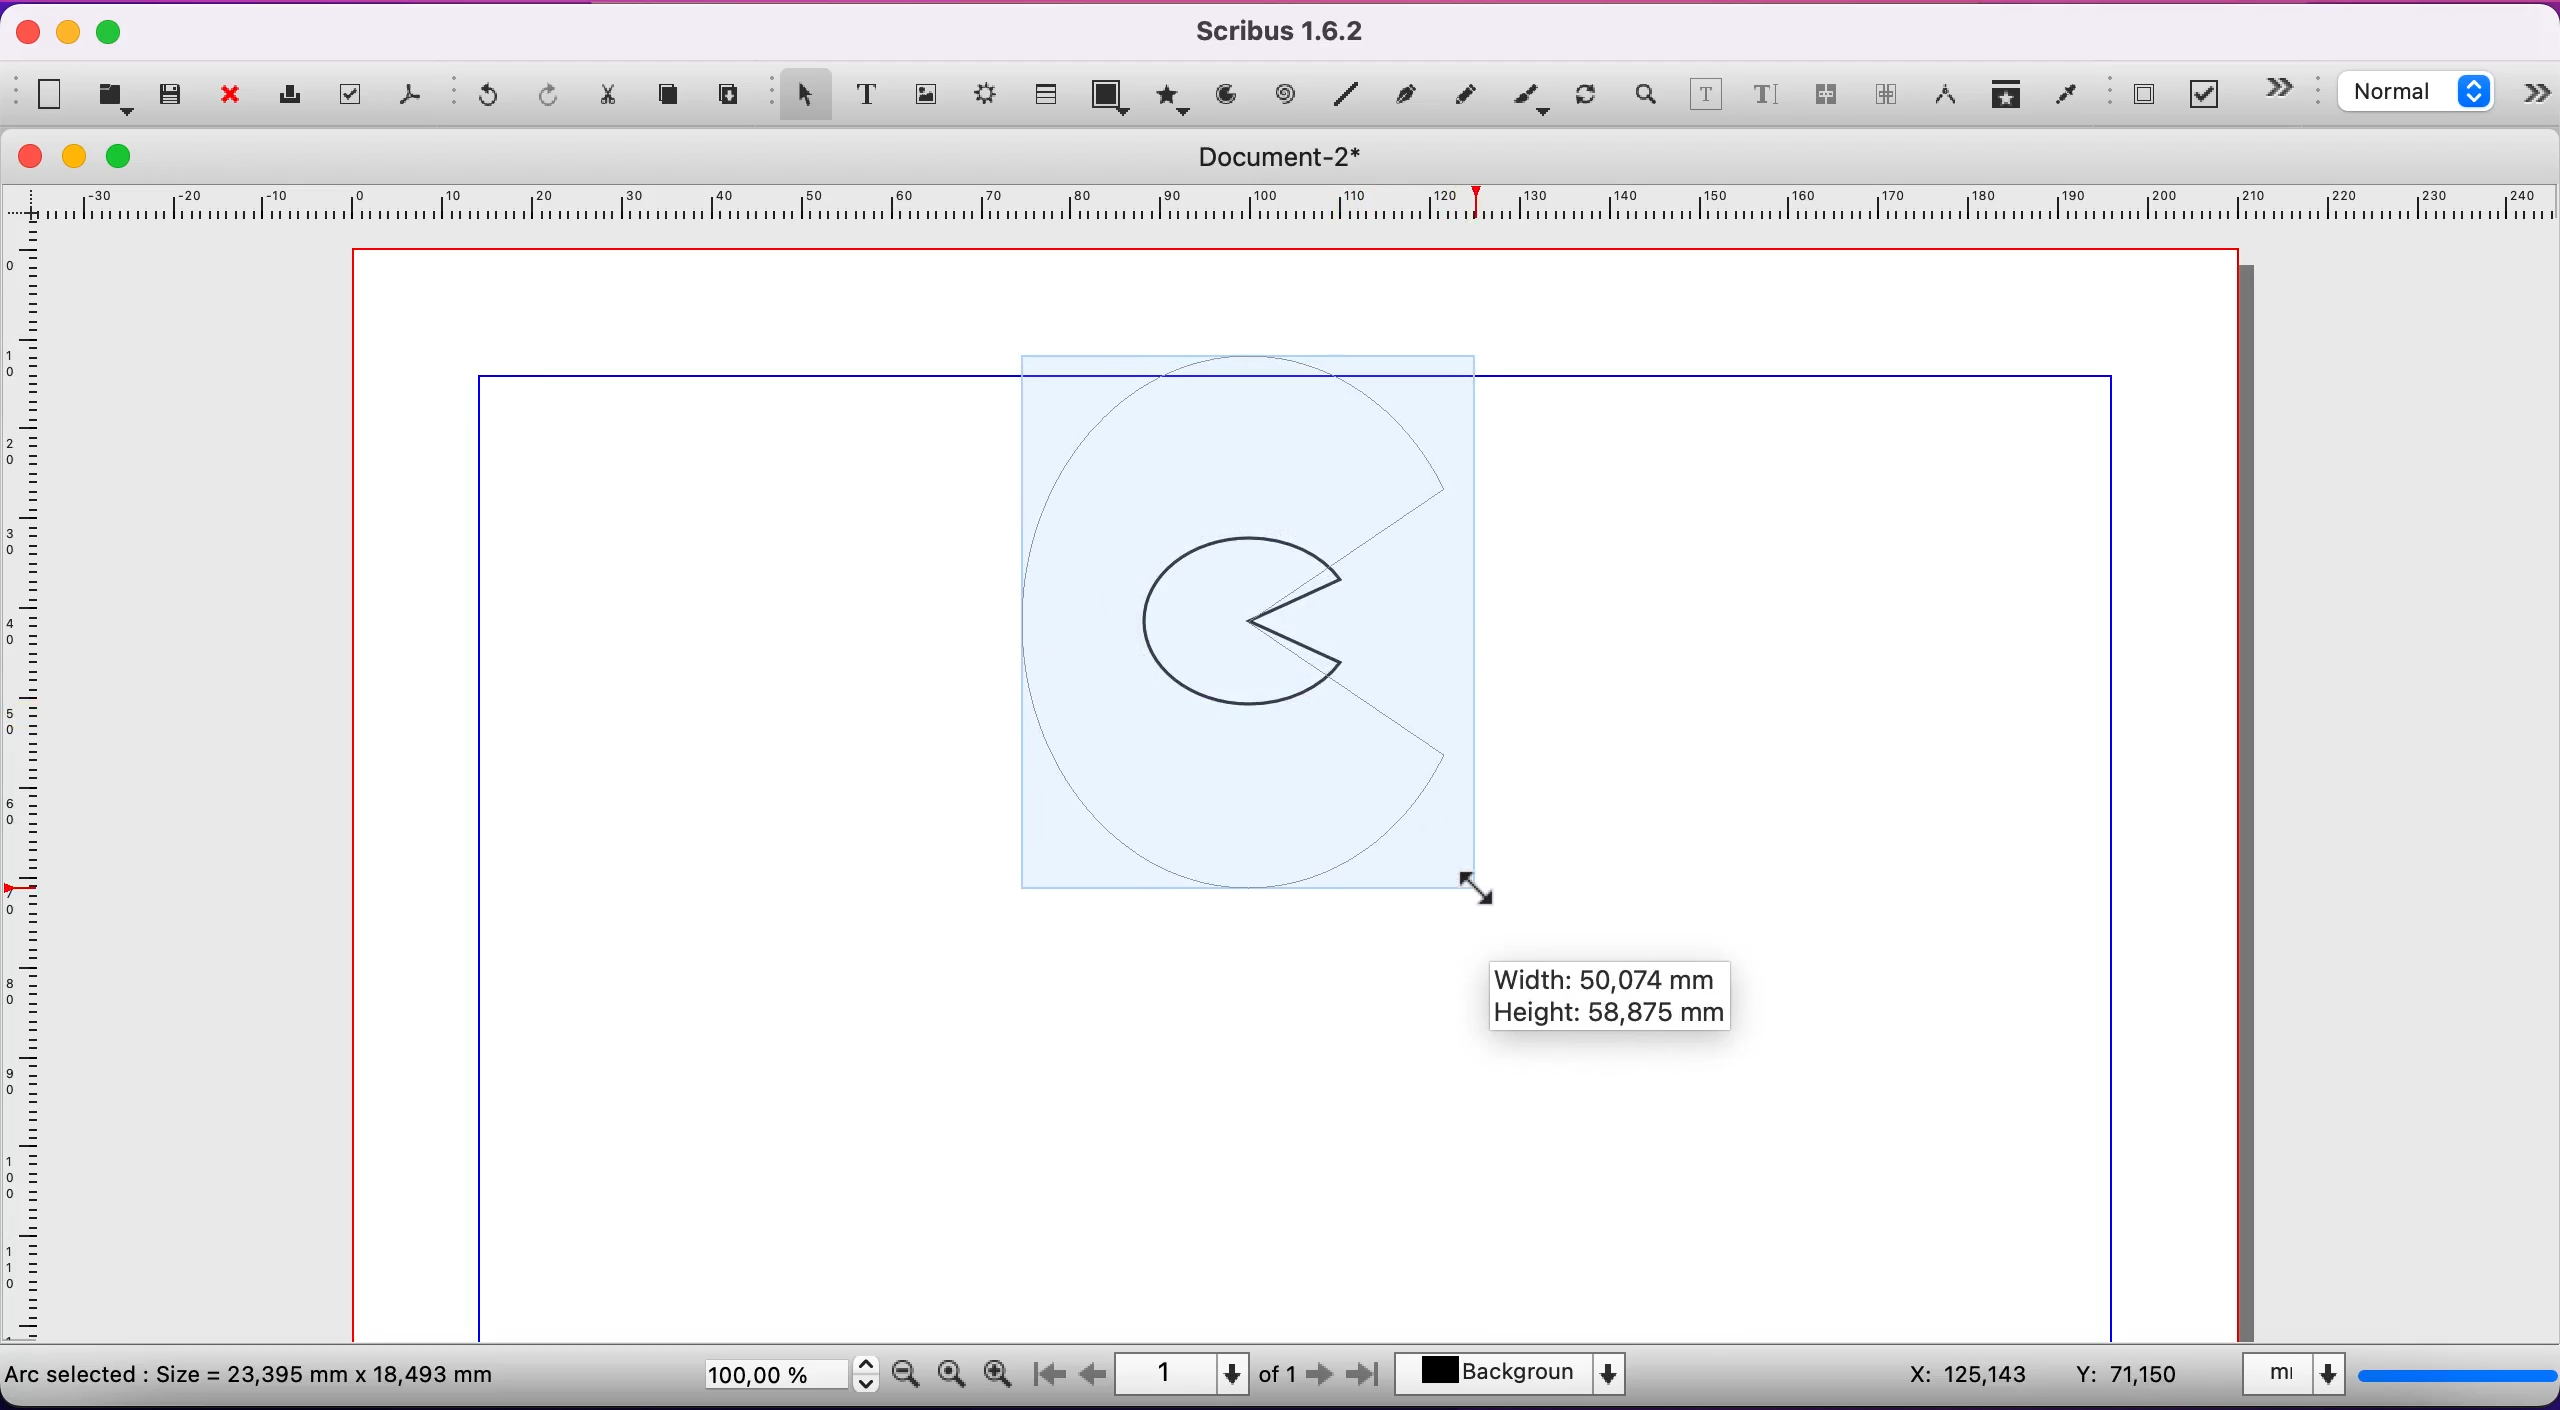 The height and width of the screenshot is (1410, 2560). Describe the element at coordinates (988, 99) in the screenshot. I see `render frame` at that location.